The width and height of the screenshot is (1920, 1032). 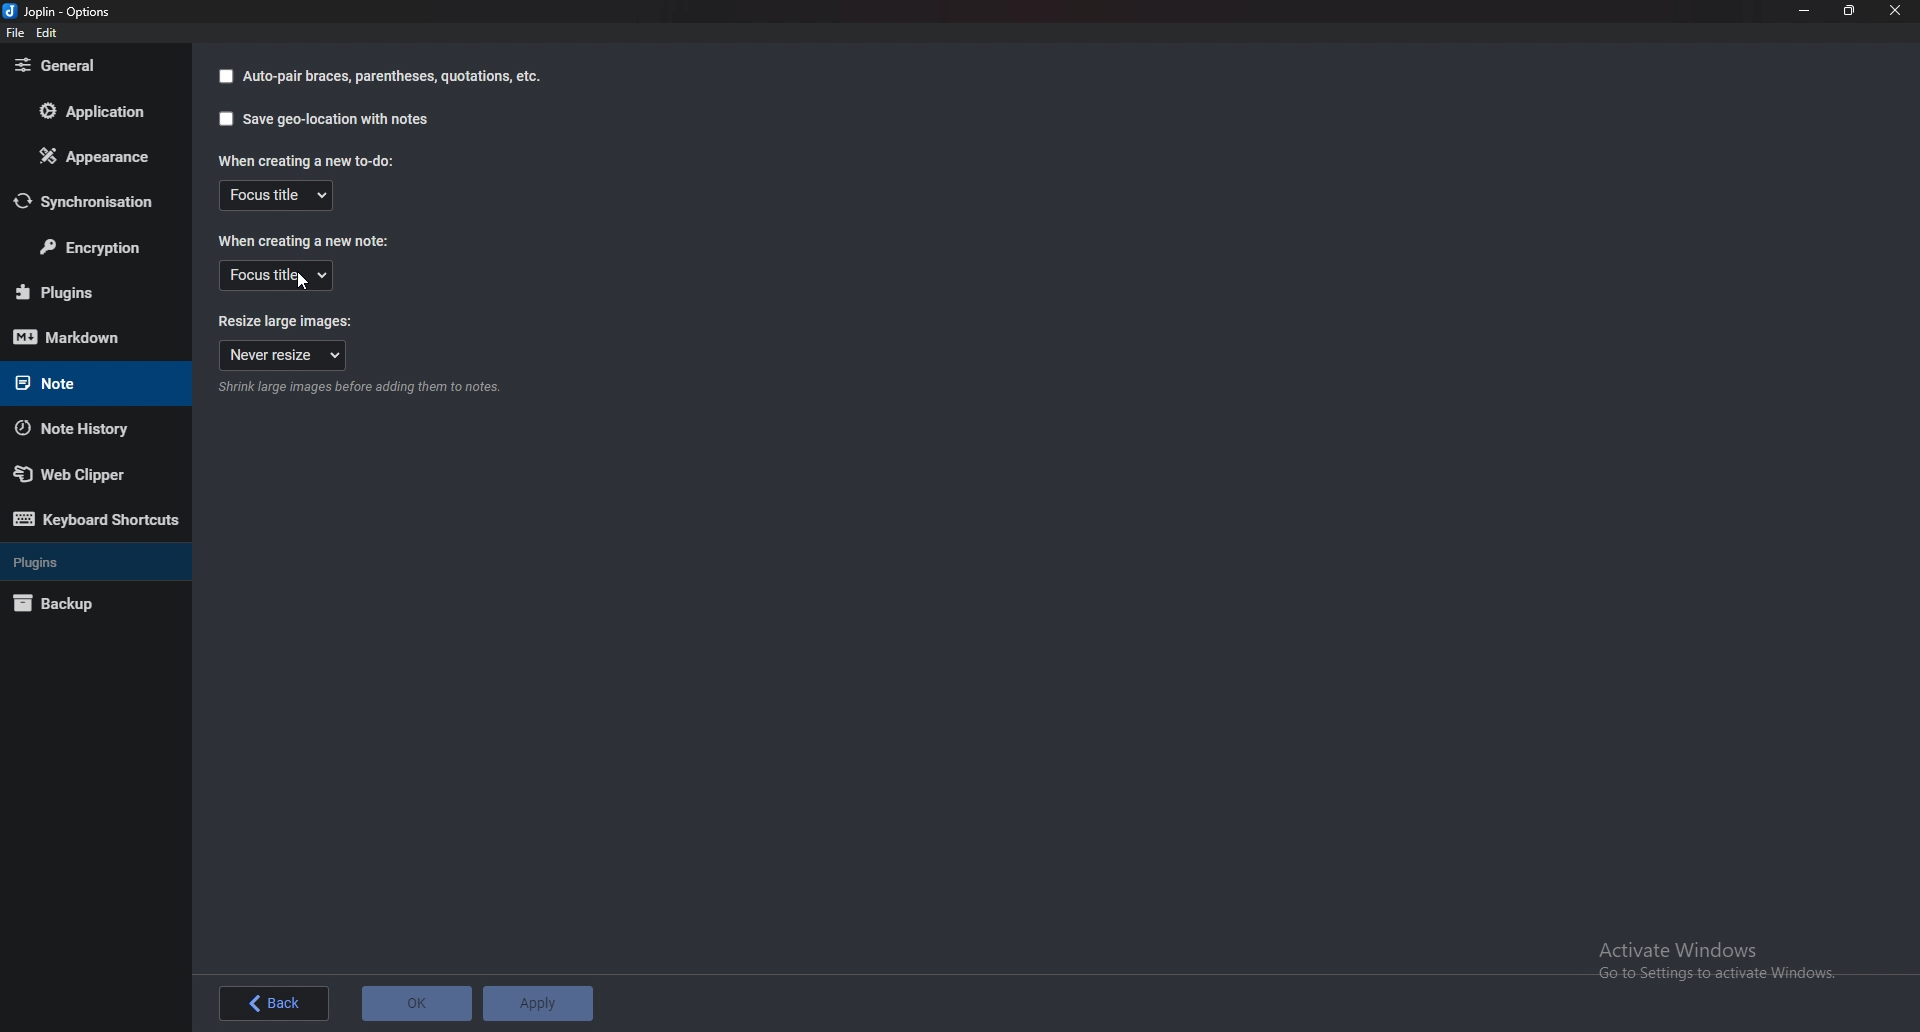 What do you see at coordinates (222, 119) in the screenshot?
I see `Checkbox ` at bounding box center [222, 119].